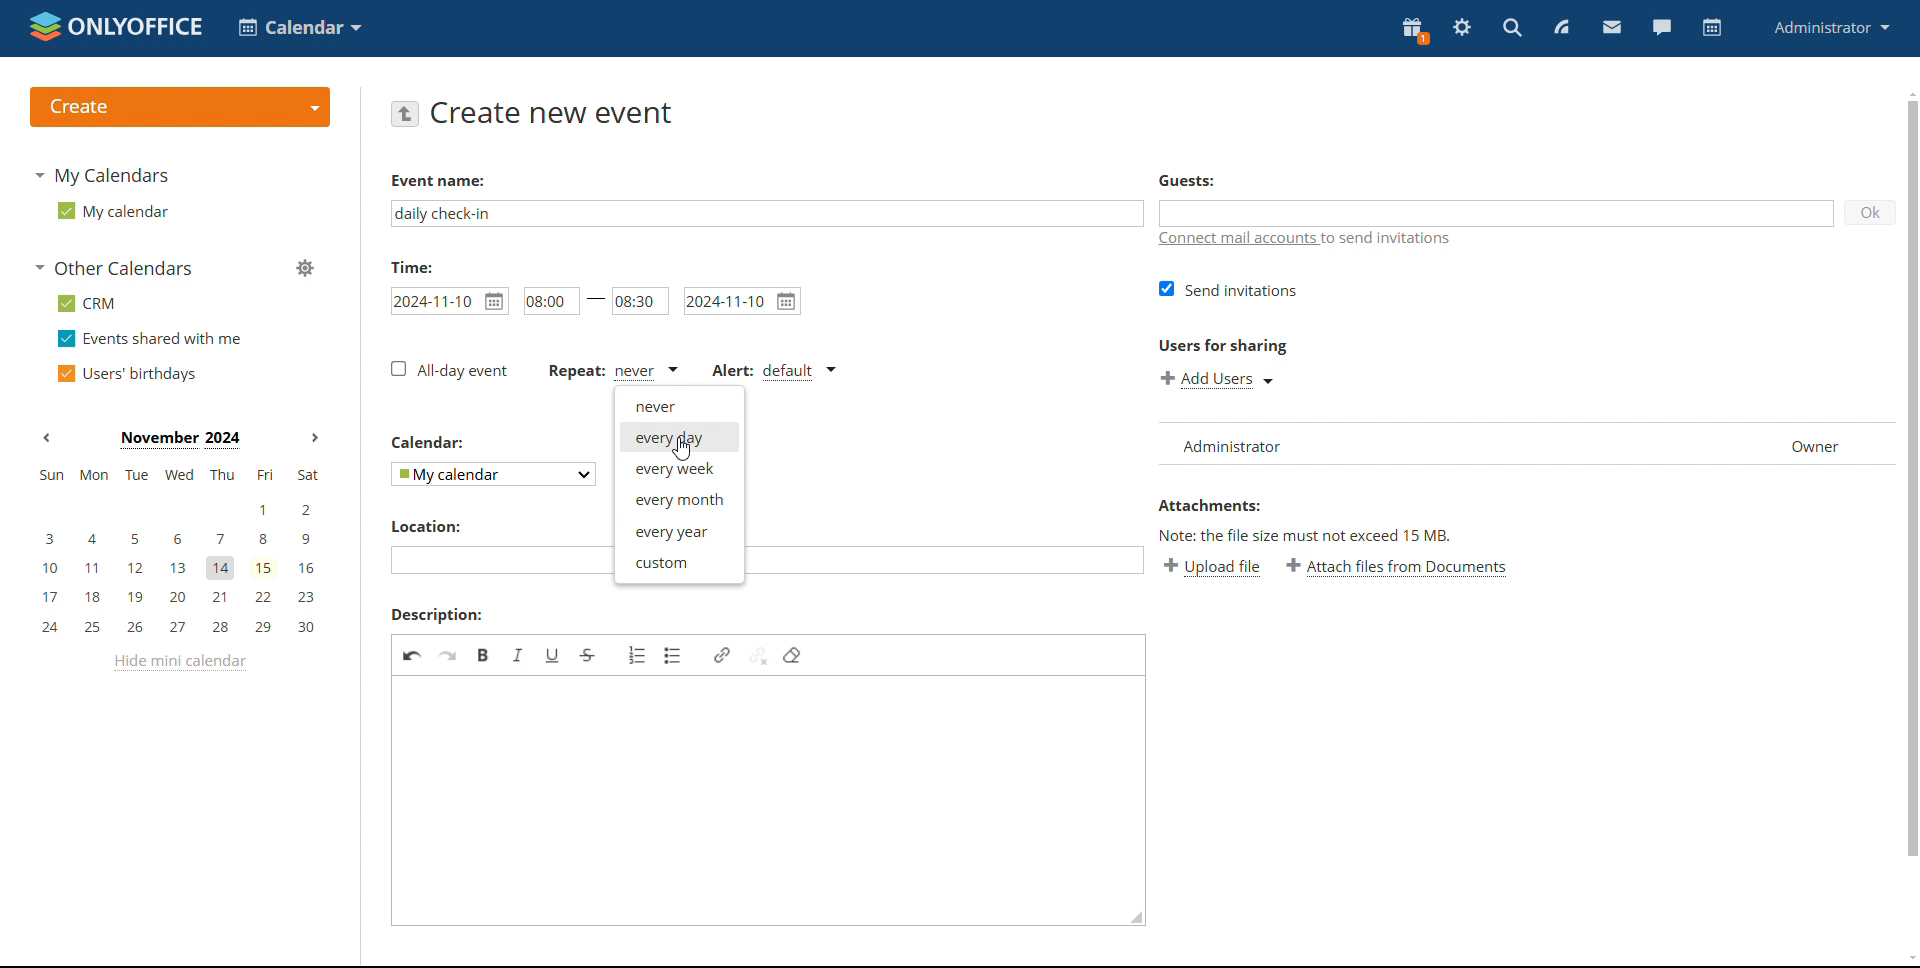  What do you see at coordinates (637, 655) in the screenshot?
I see `insert/remove numbered list` at bounding box center [637, 655].